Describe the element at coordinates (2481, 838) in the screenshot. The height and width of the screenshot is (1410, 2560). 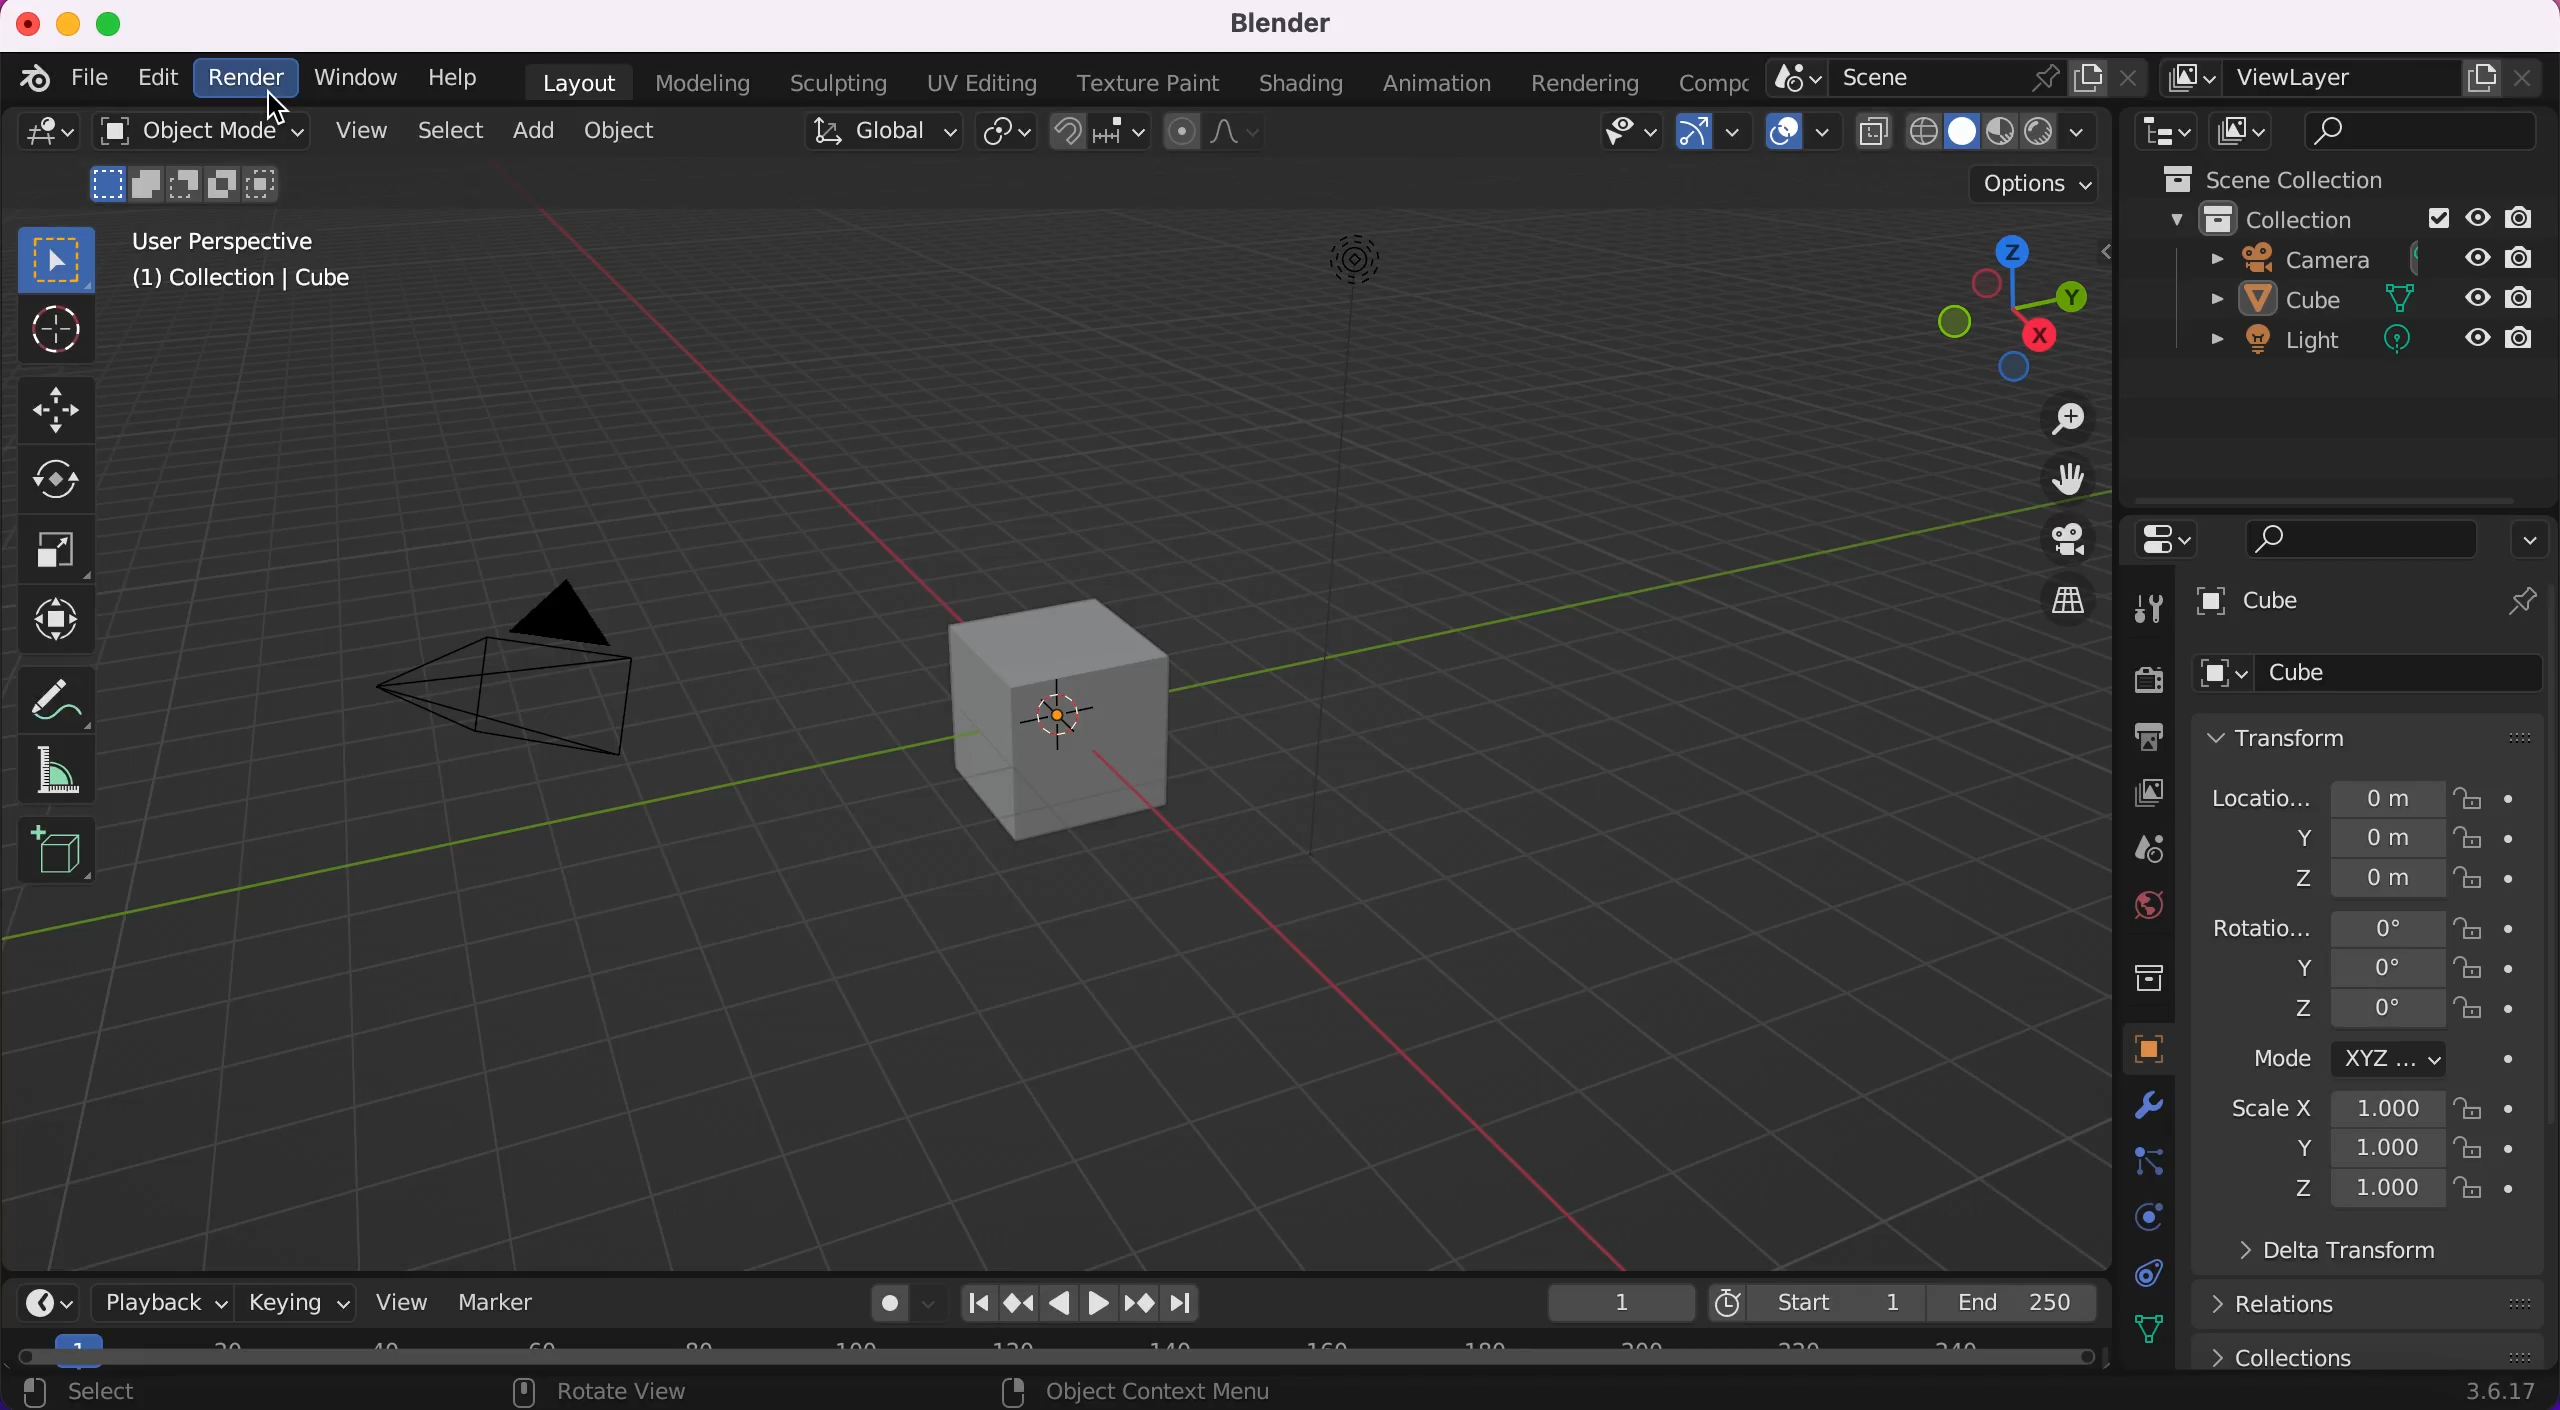
I see `lock` at that location.